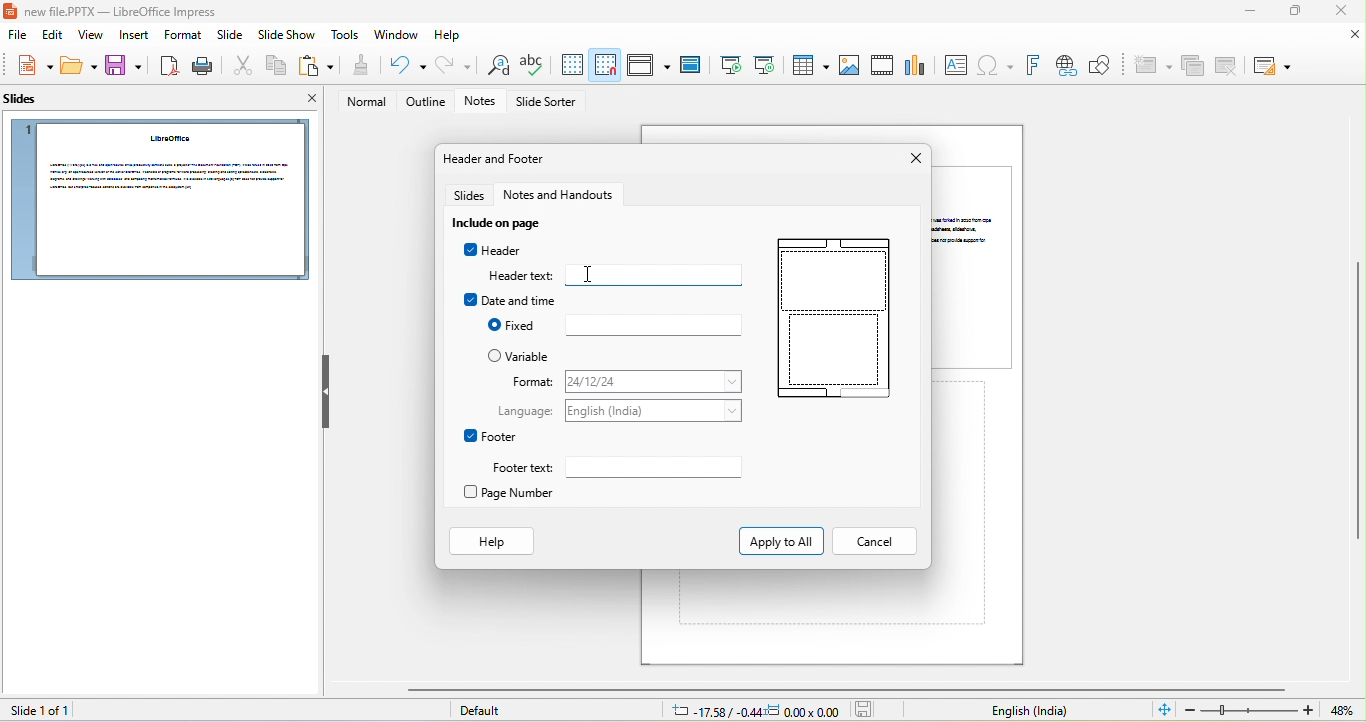 The image size is (1366, 722). I want to click on format, so click(526, 382).